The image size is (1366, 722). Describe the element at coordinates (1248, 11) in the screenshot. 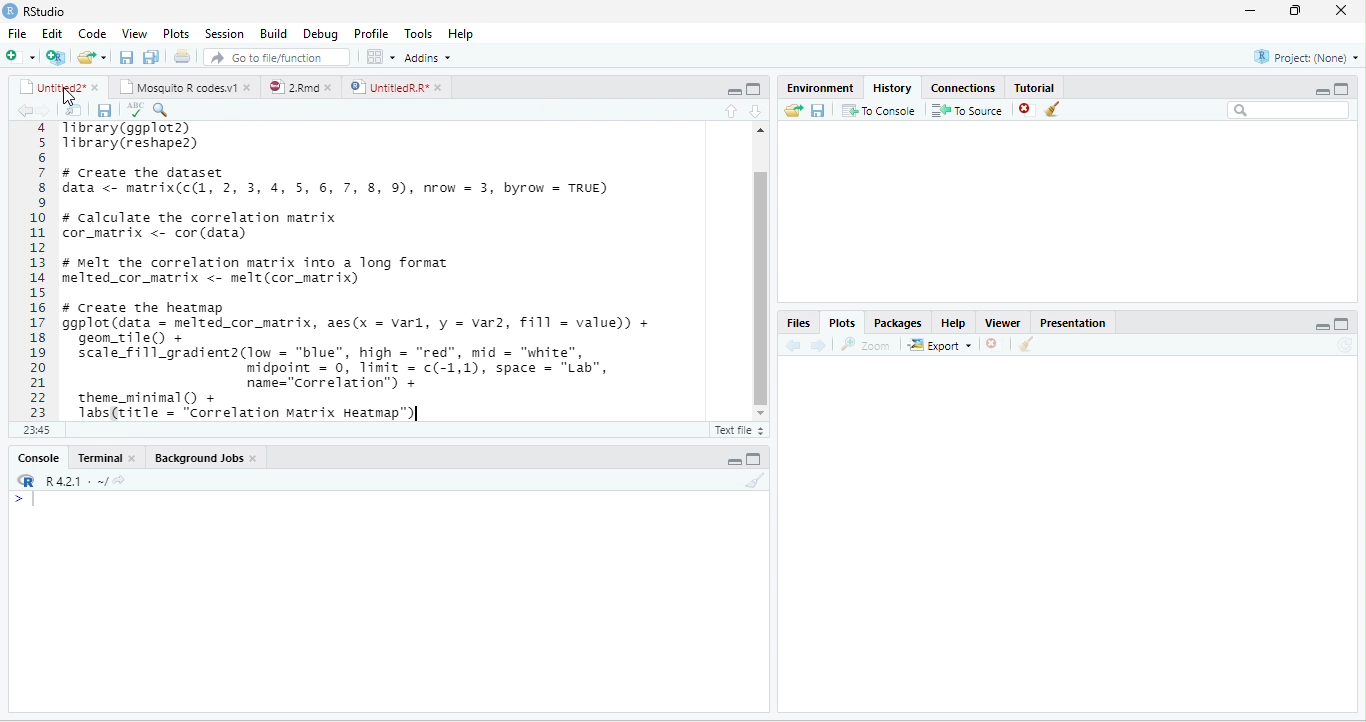

I see `minimize` at that location.